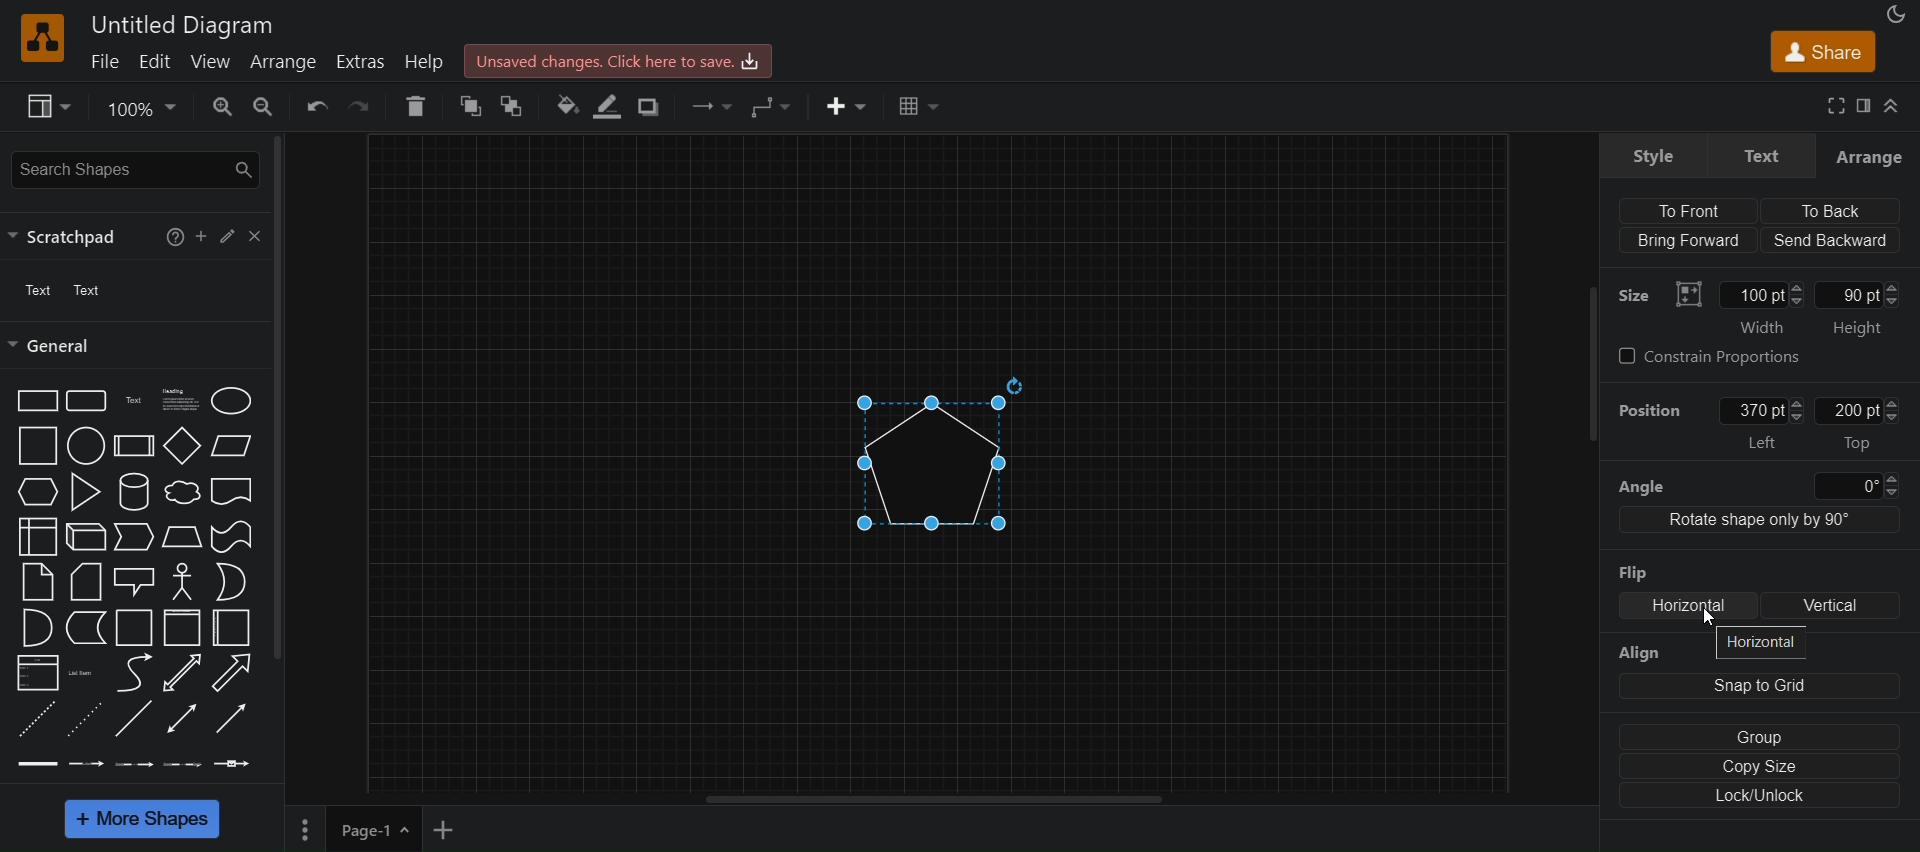 The image size is (1920, 852). I want to click on Circle, so click(87, 446).